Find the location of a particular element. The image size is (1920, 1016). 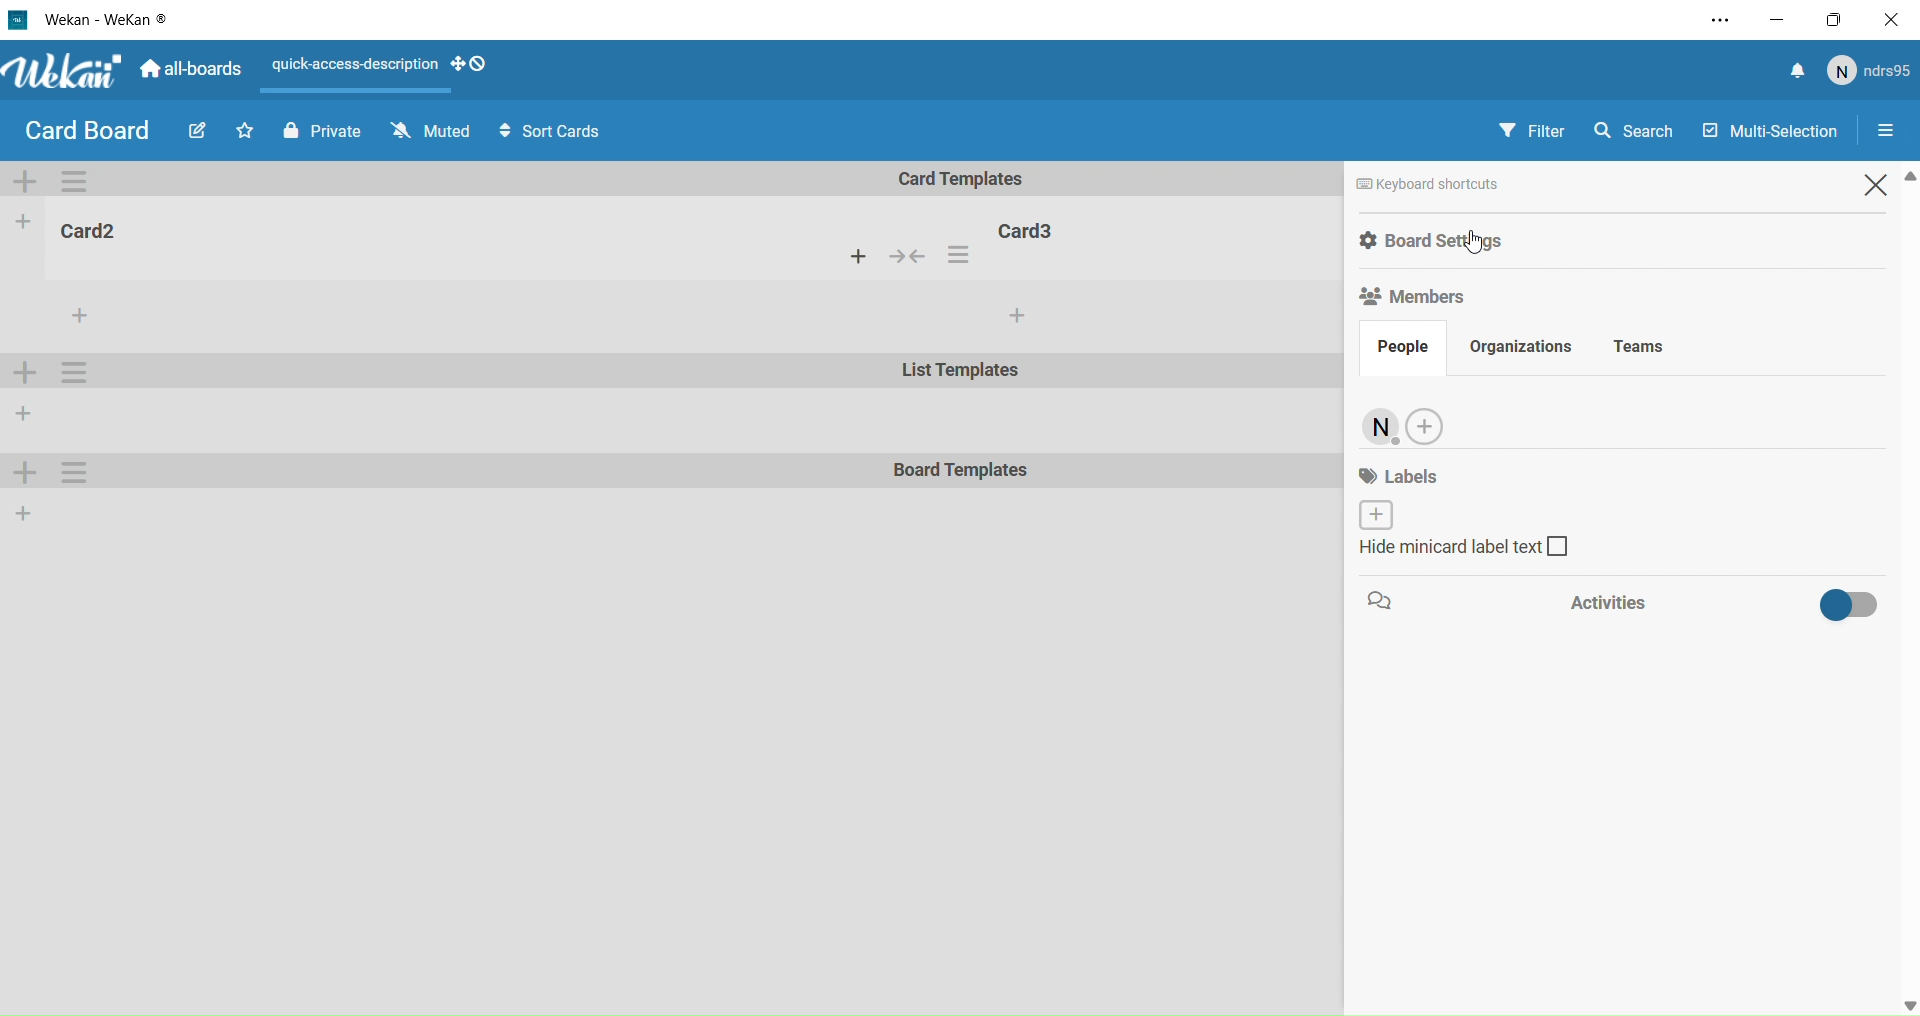

Board settings is located at coordinates (1509, 239).